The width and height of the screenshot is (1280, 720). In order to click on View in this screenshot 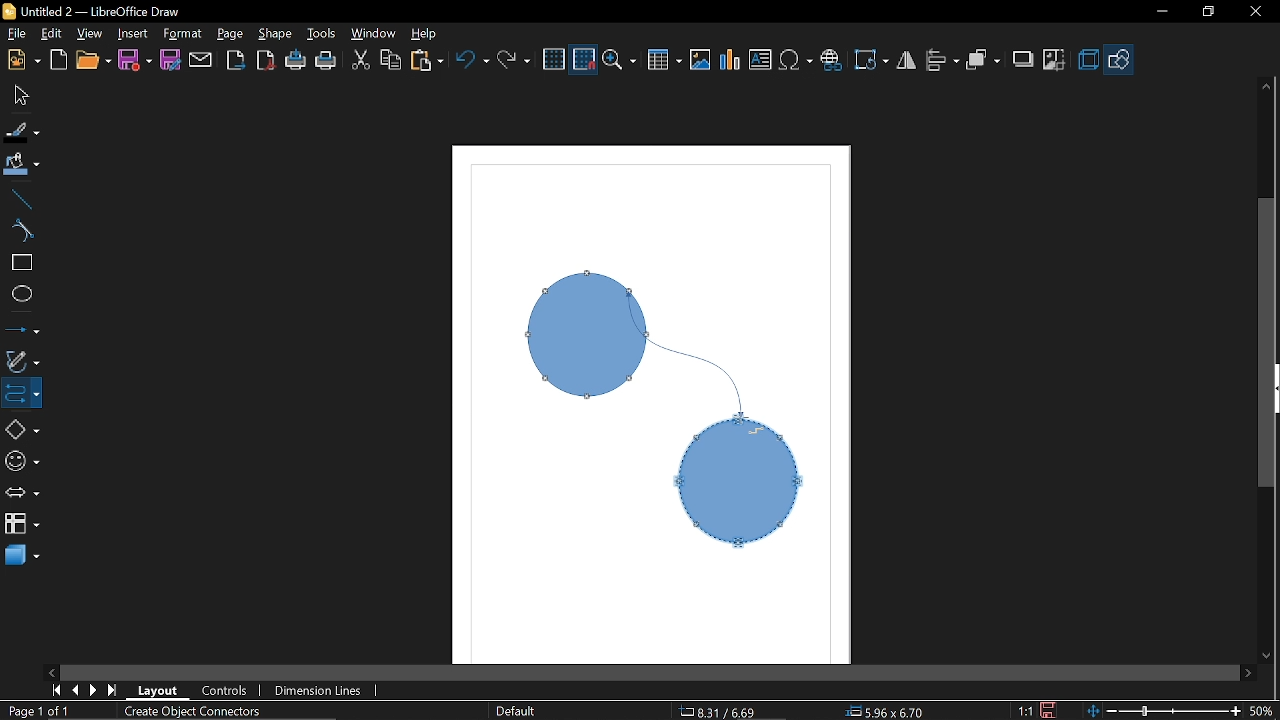, I will do `click(90, 32)`.